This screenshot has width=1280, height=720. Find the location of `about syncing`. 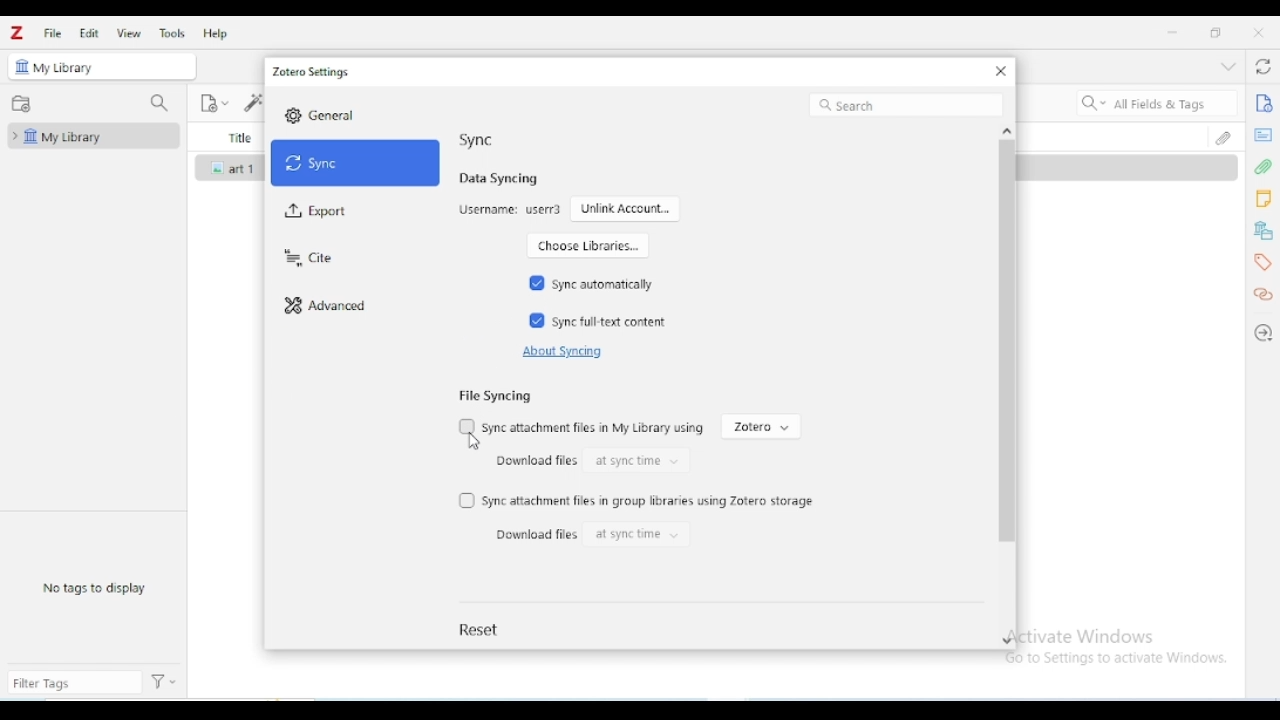

about syncing is located at coordinates (560, 352).